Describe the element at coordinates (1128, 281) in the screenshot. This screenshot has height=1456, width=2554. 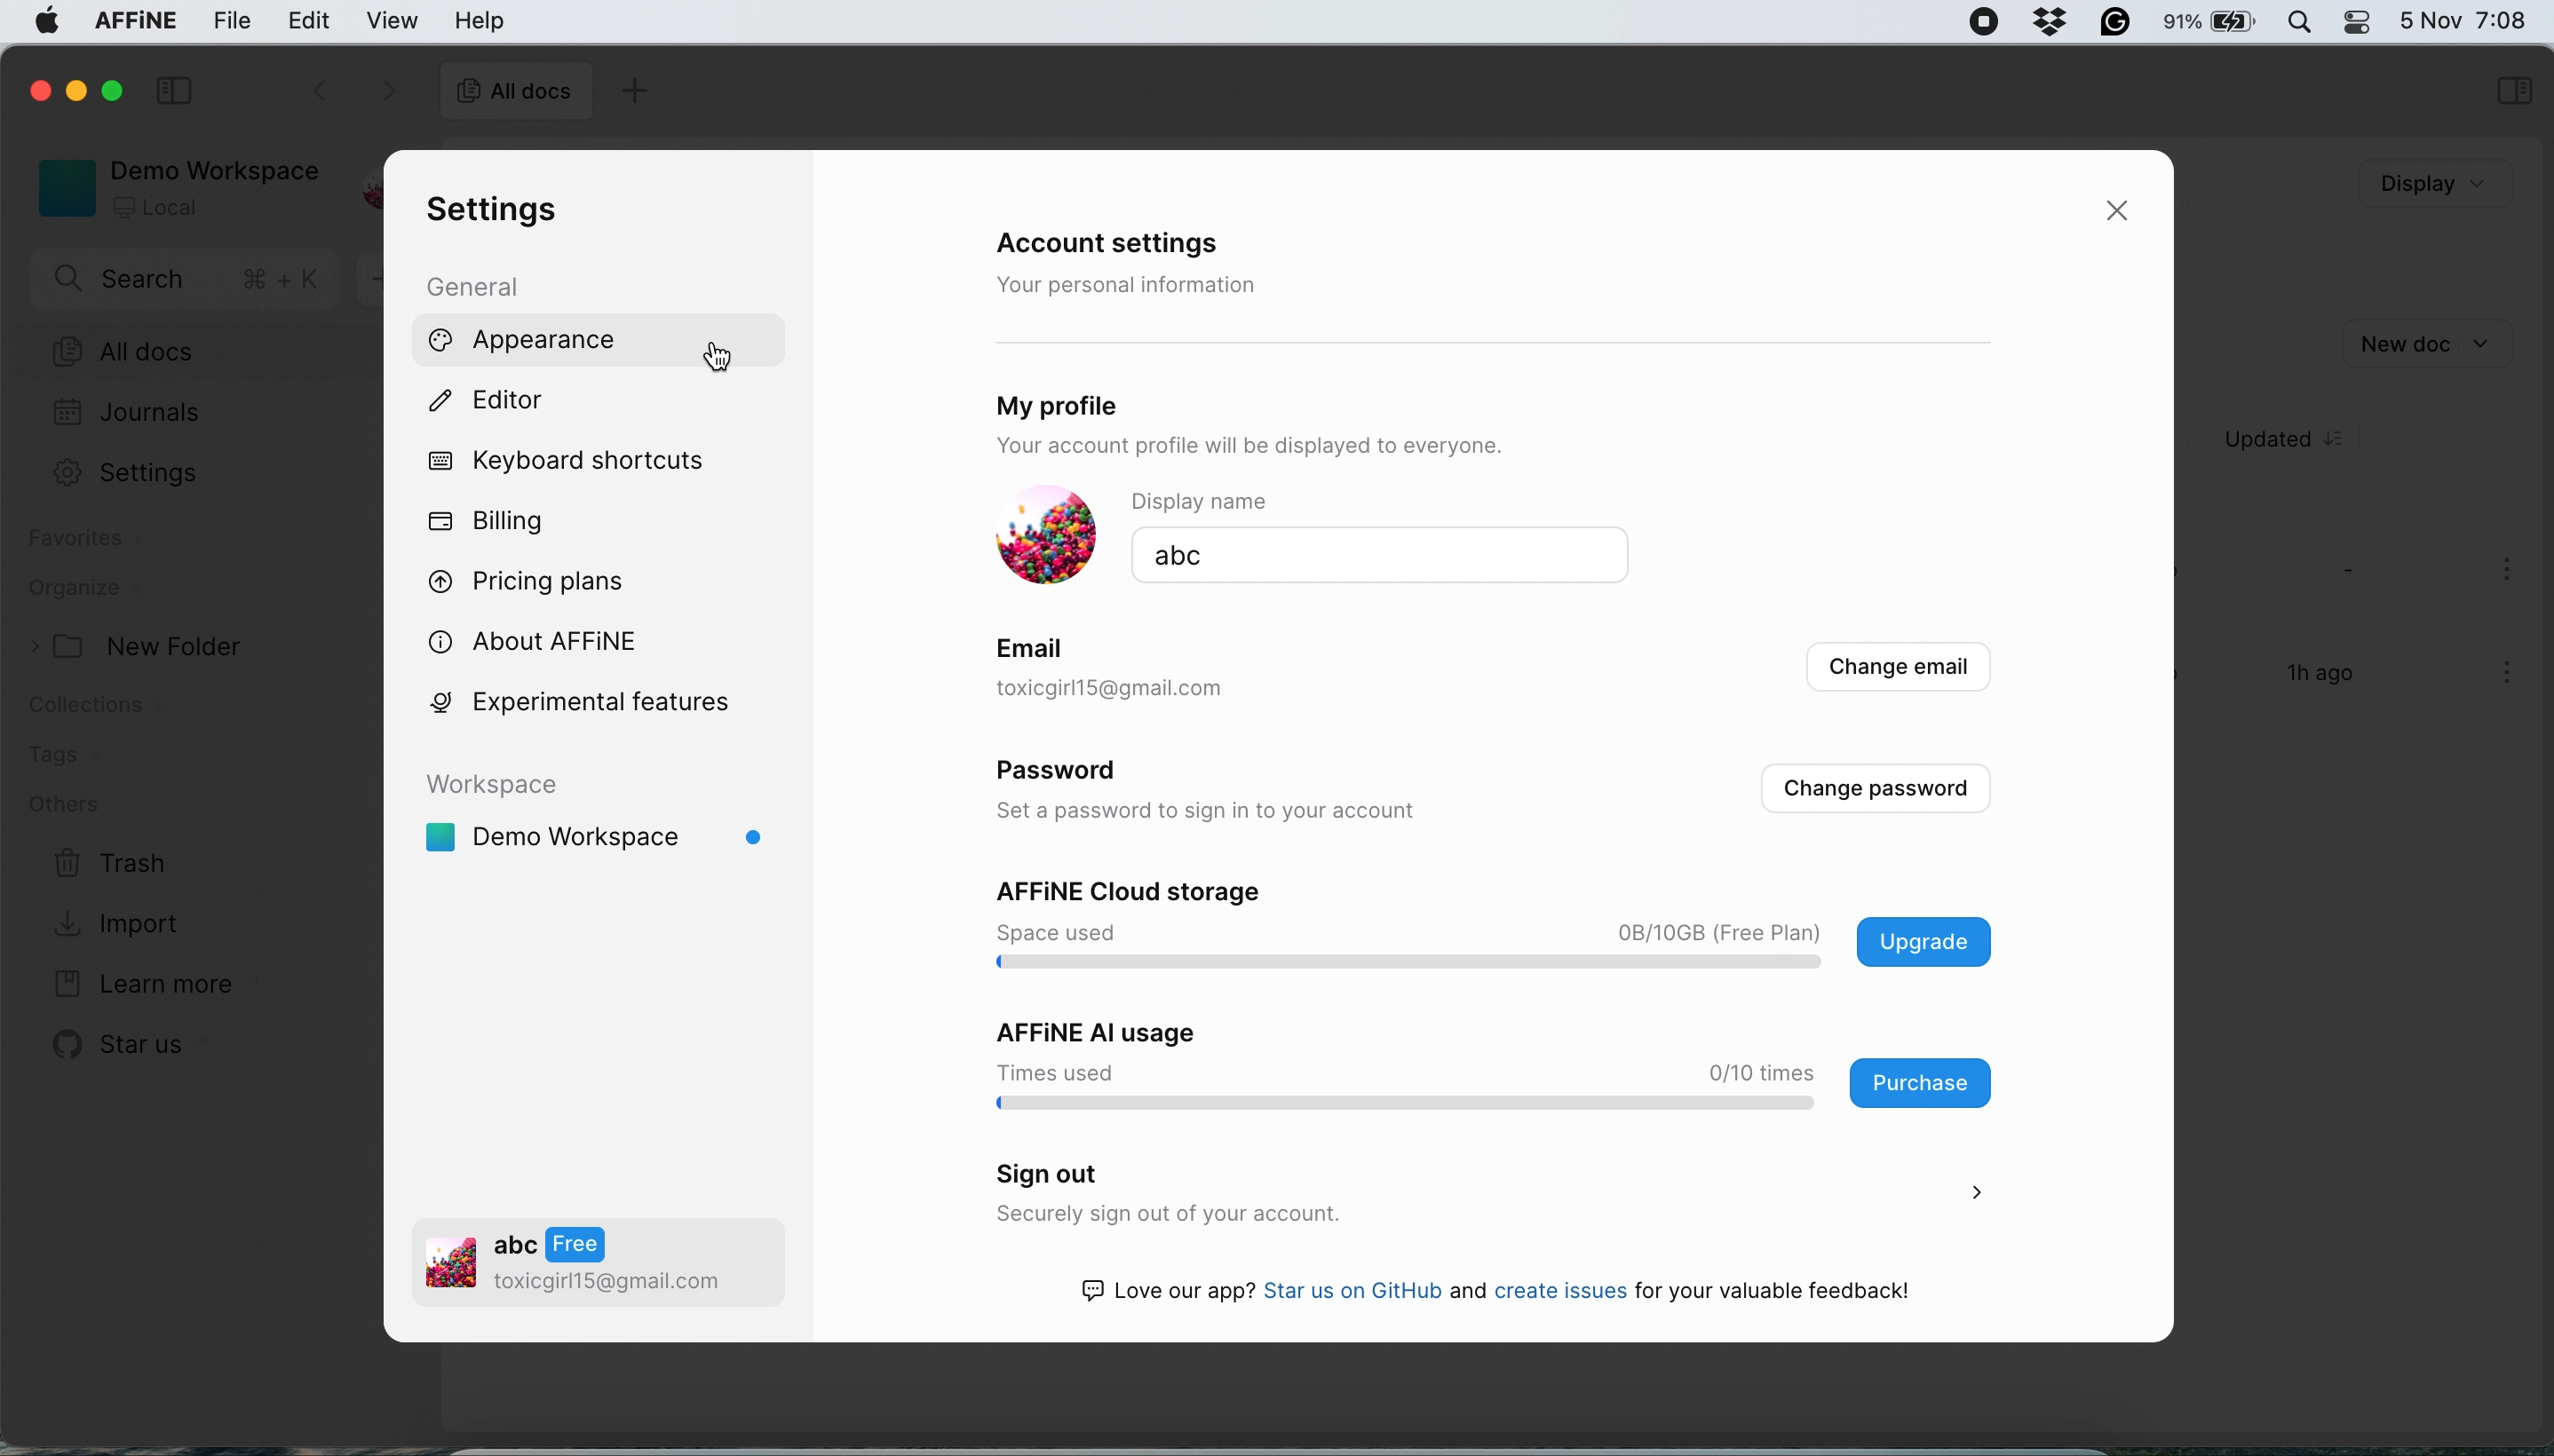
I see `your personal information` at that location.